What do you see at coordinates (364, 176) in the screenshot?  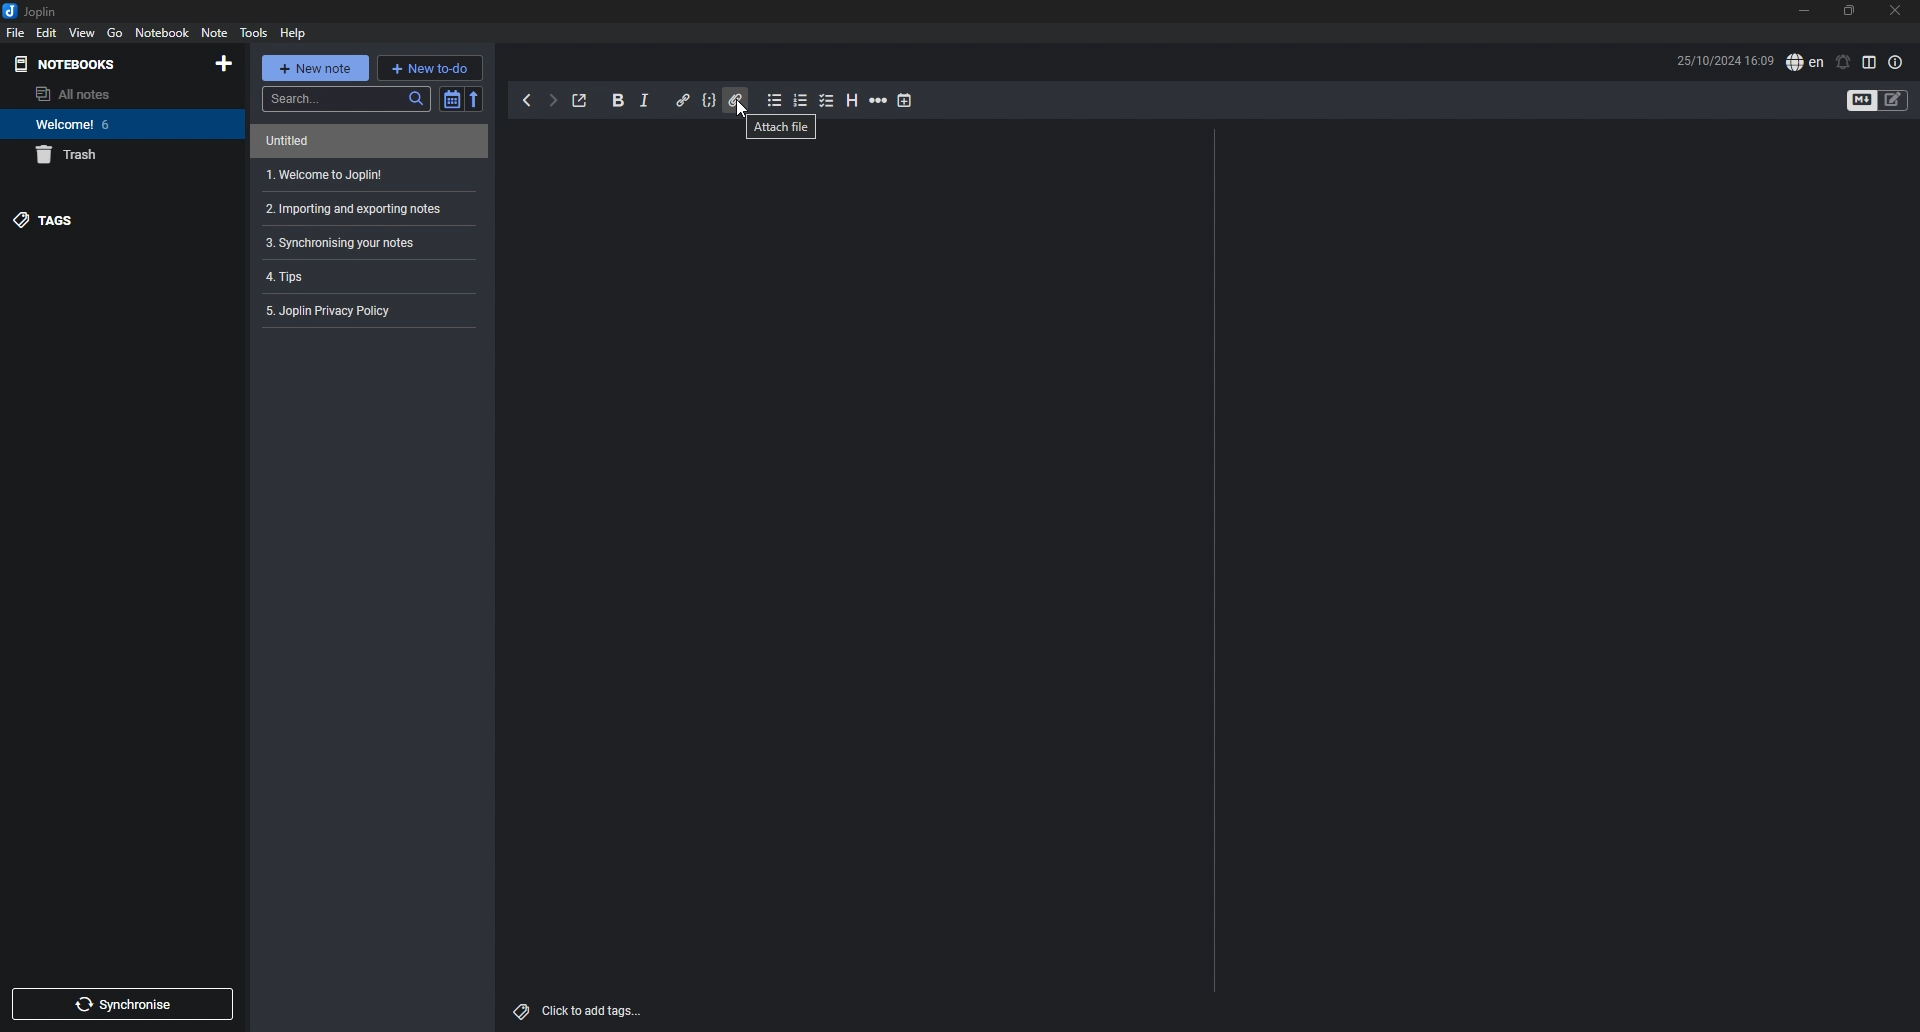 I see `1.Welcome to joplin` at bounding box center [364, 176].